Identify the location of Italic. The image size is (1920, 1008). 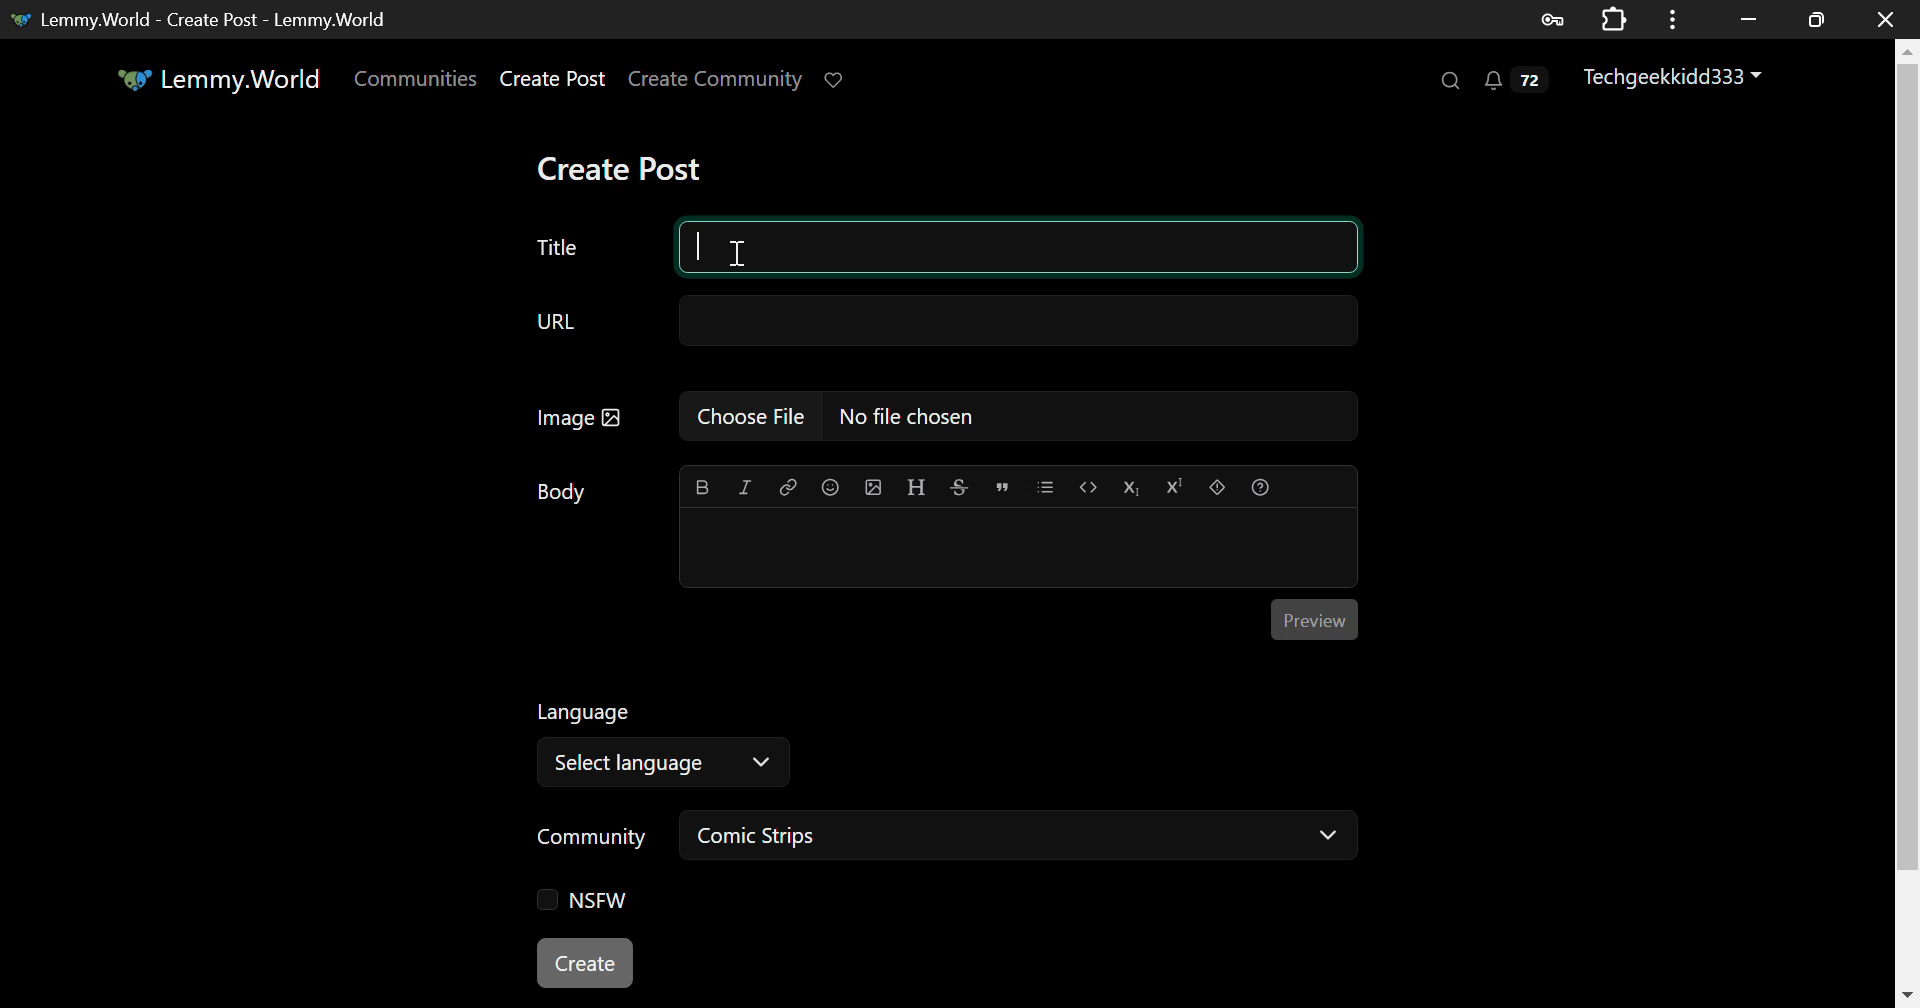
(746, 487).